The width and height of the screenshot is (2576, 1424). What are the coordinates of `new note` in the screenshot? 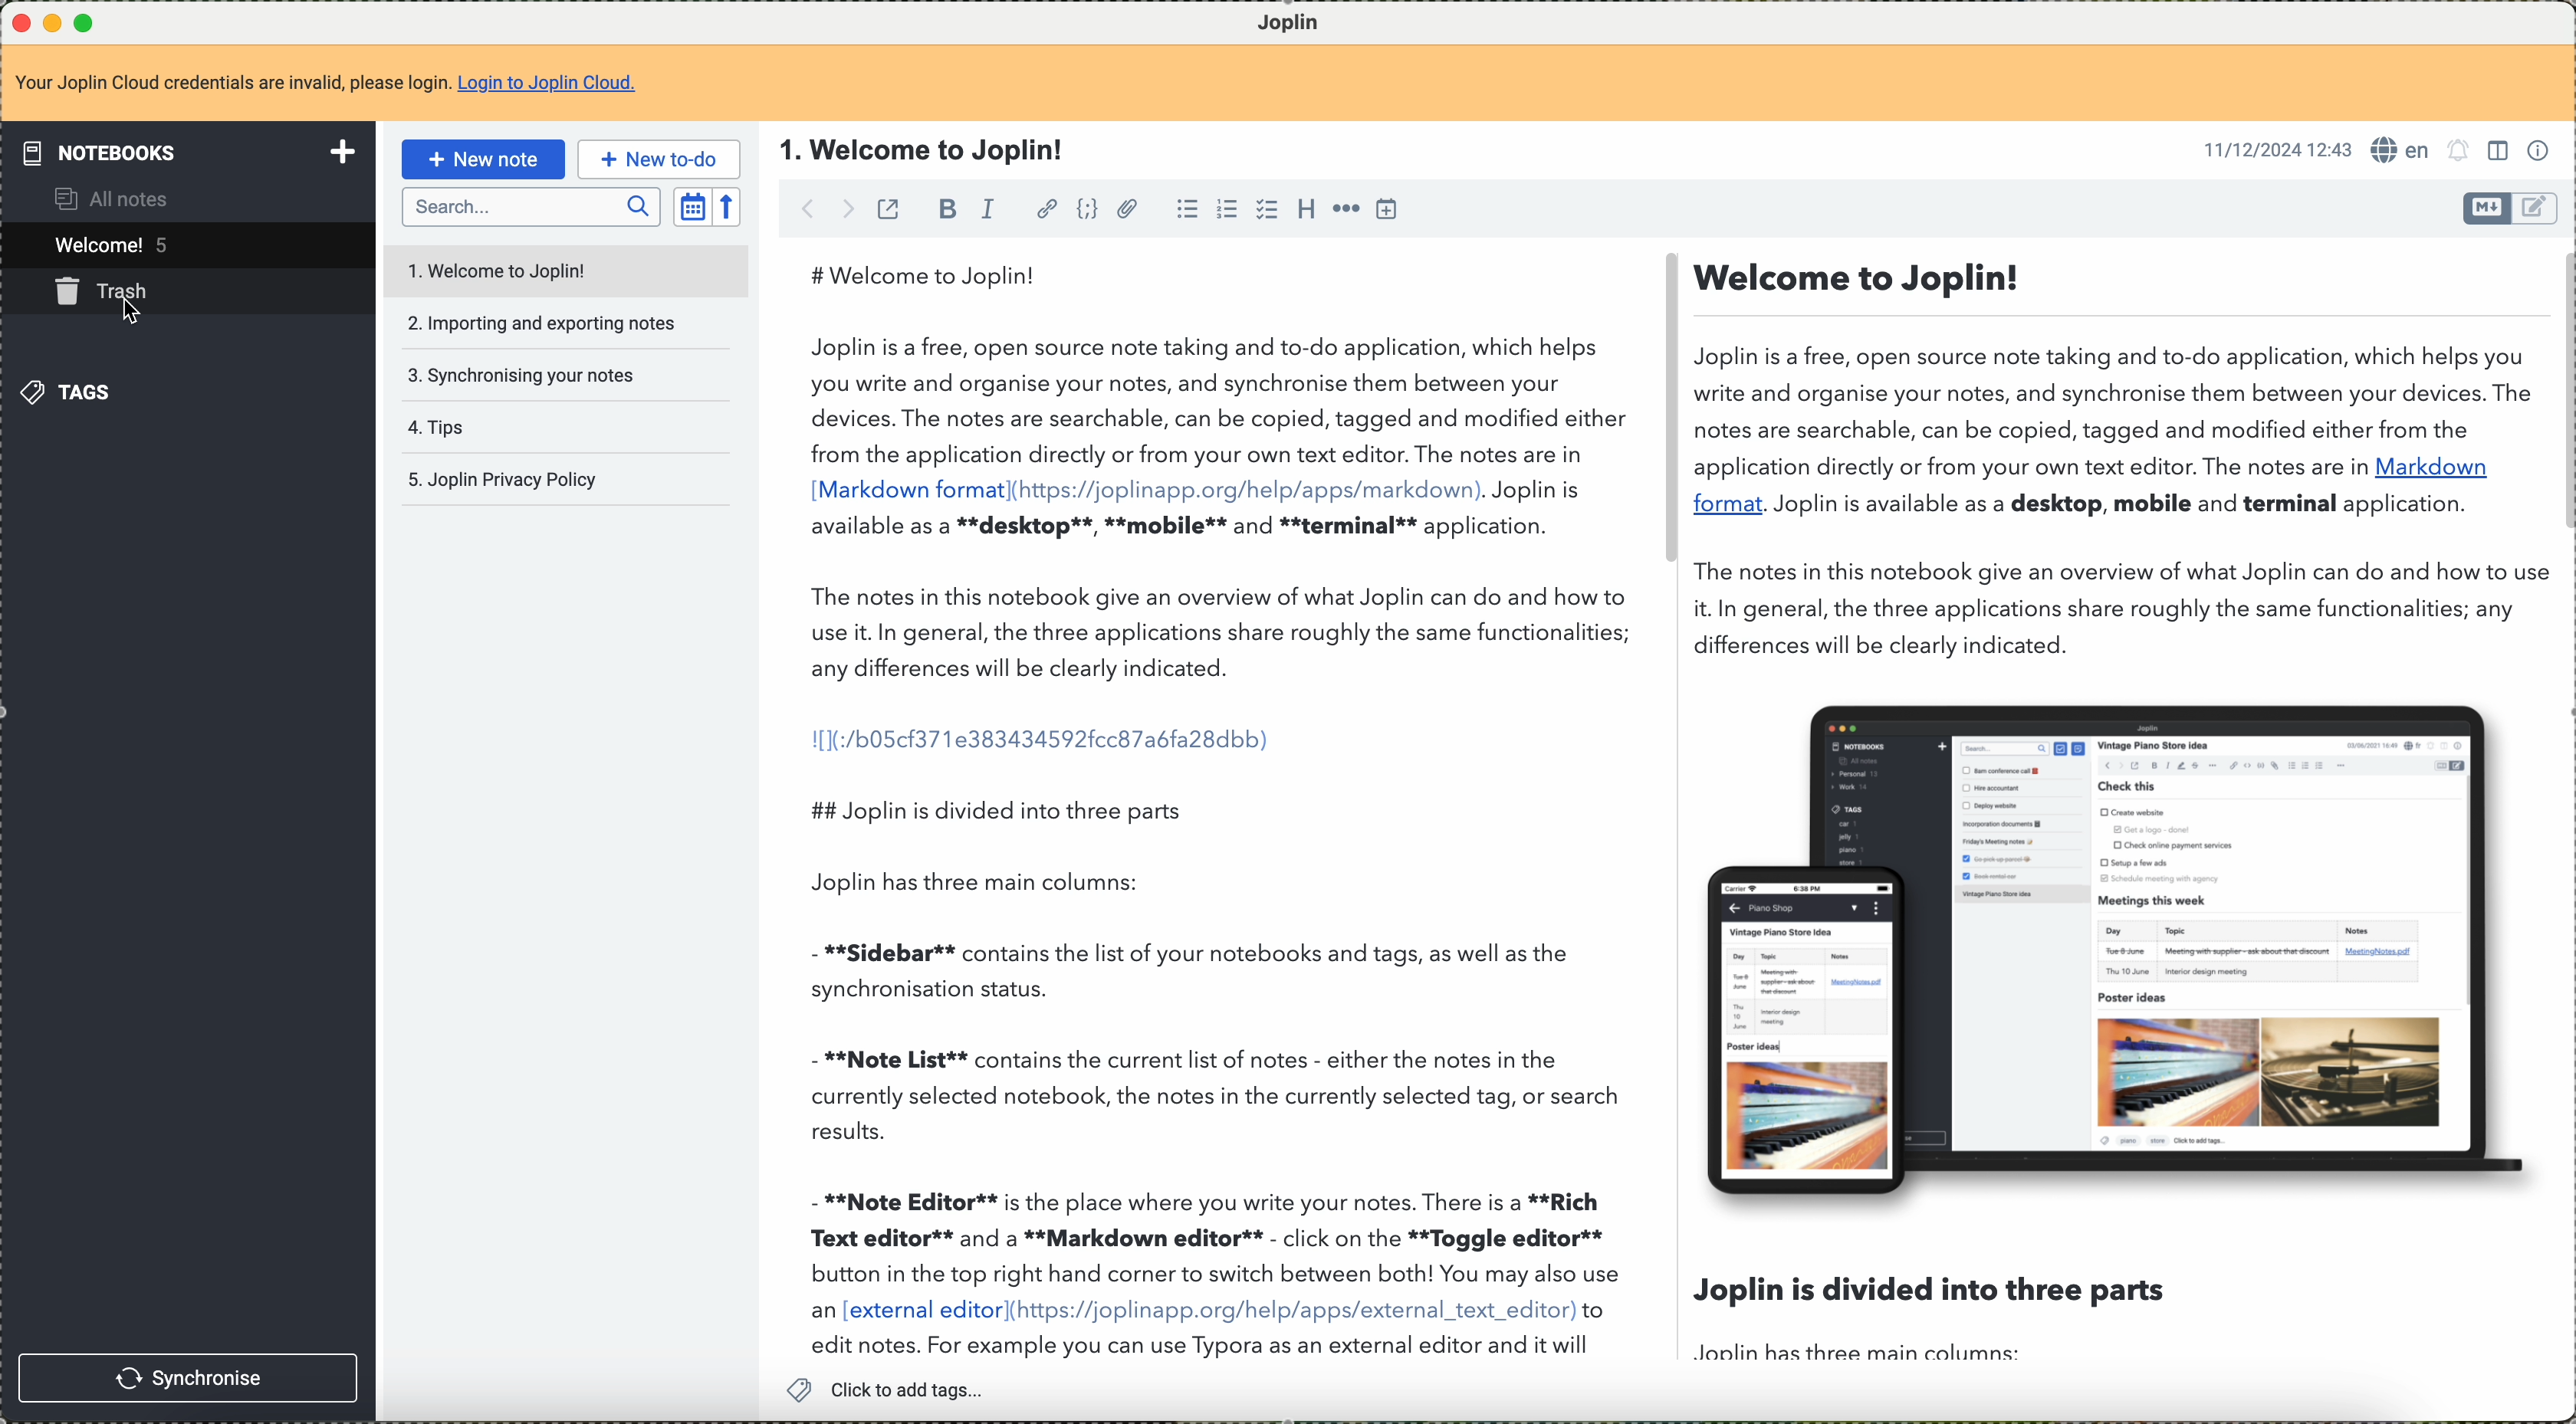 It's located at (481, 158).